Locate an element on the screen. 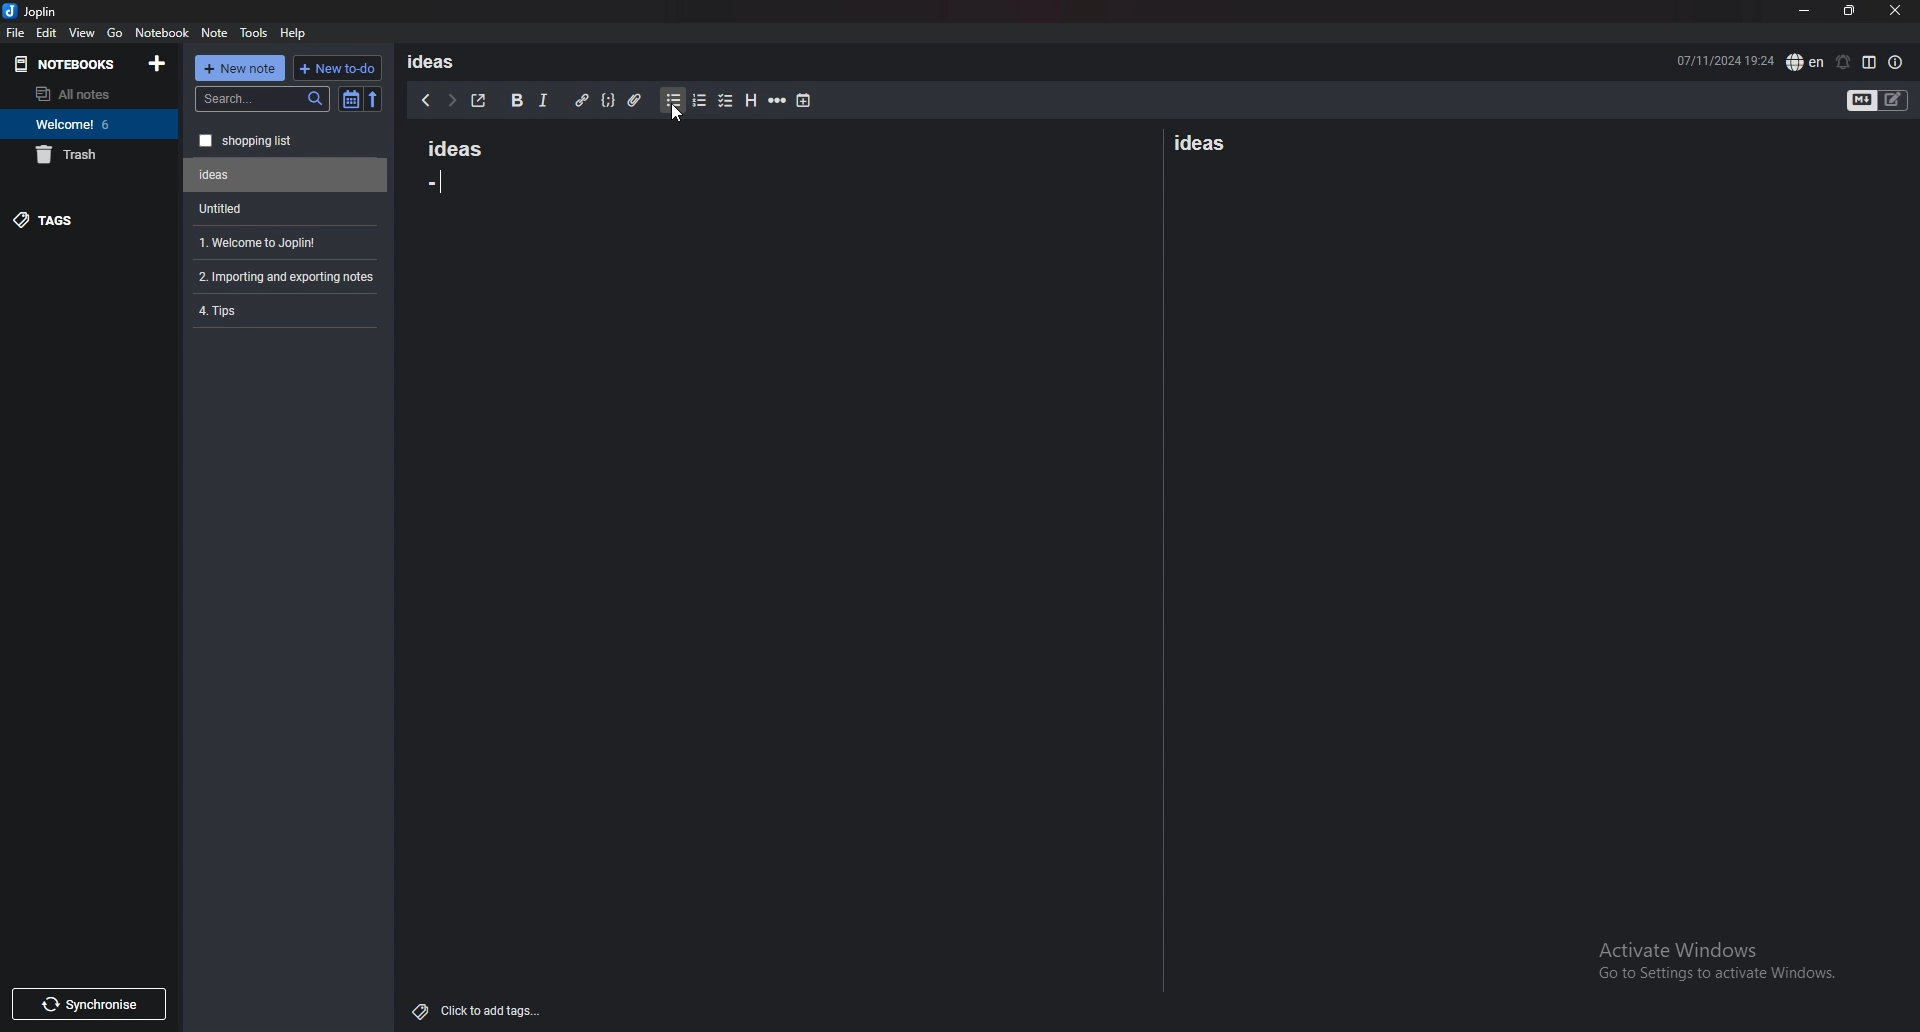  heading is located at coordinates (749, 101).